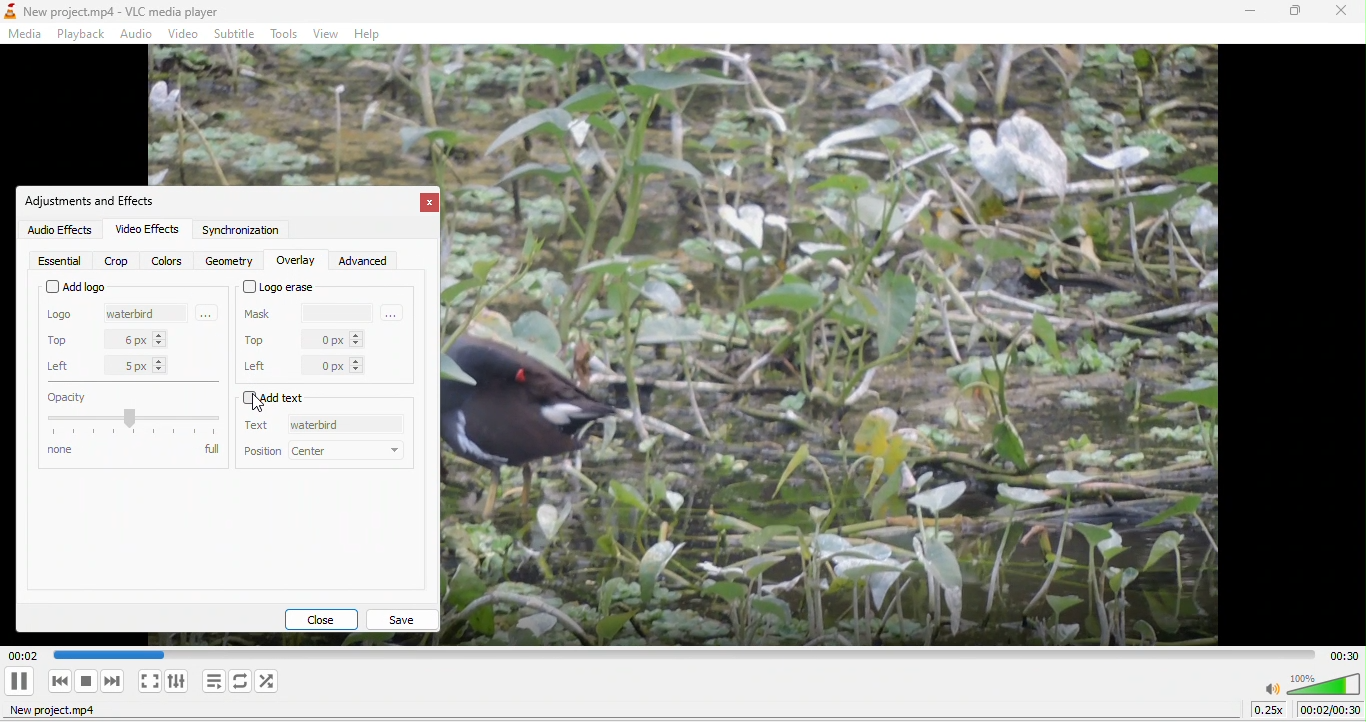  What do you see at coordinates (62, 365) in the screenshot?
I see `left` at bounding box center [62, 365].